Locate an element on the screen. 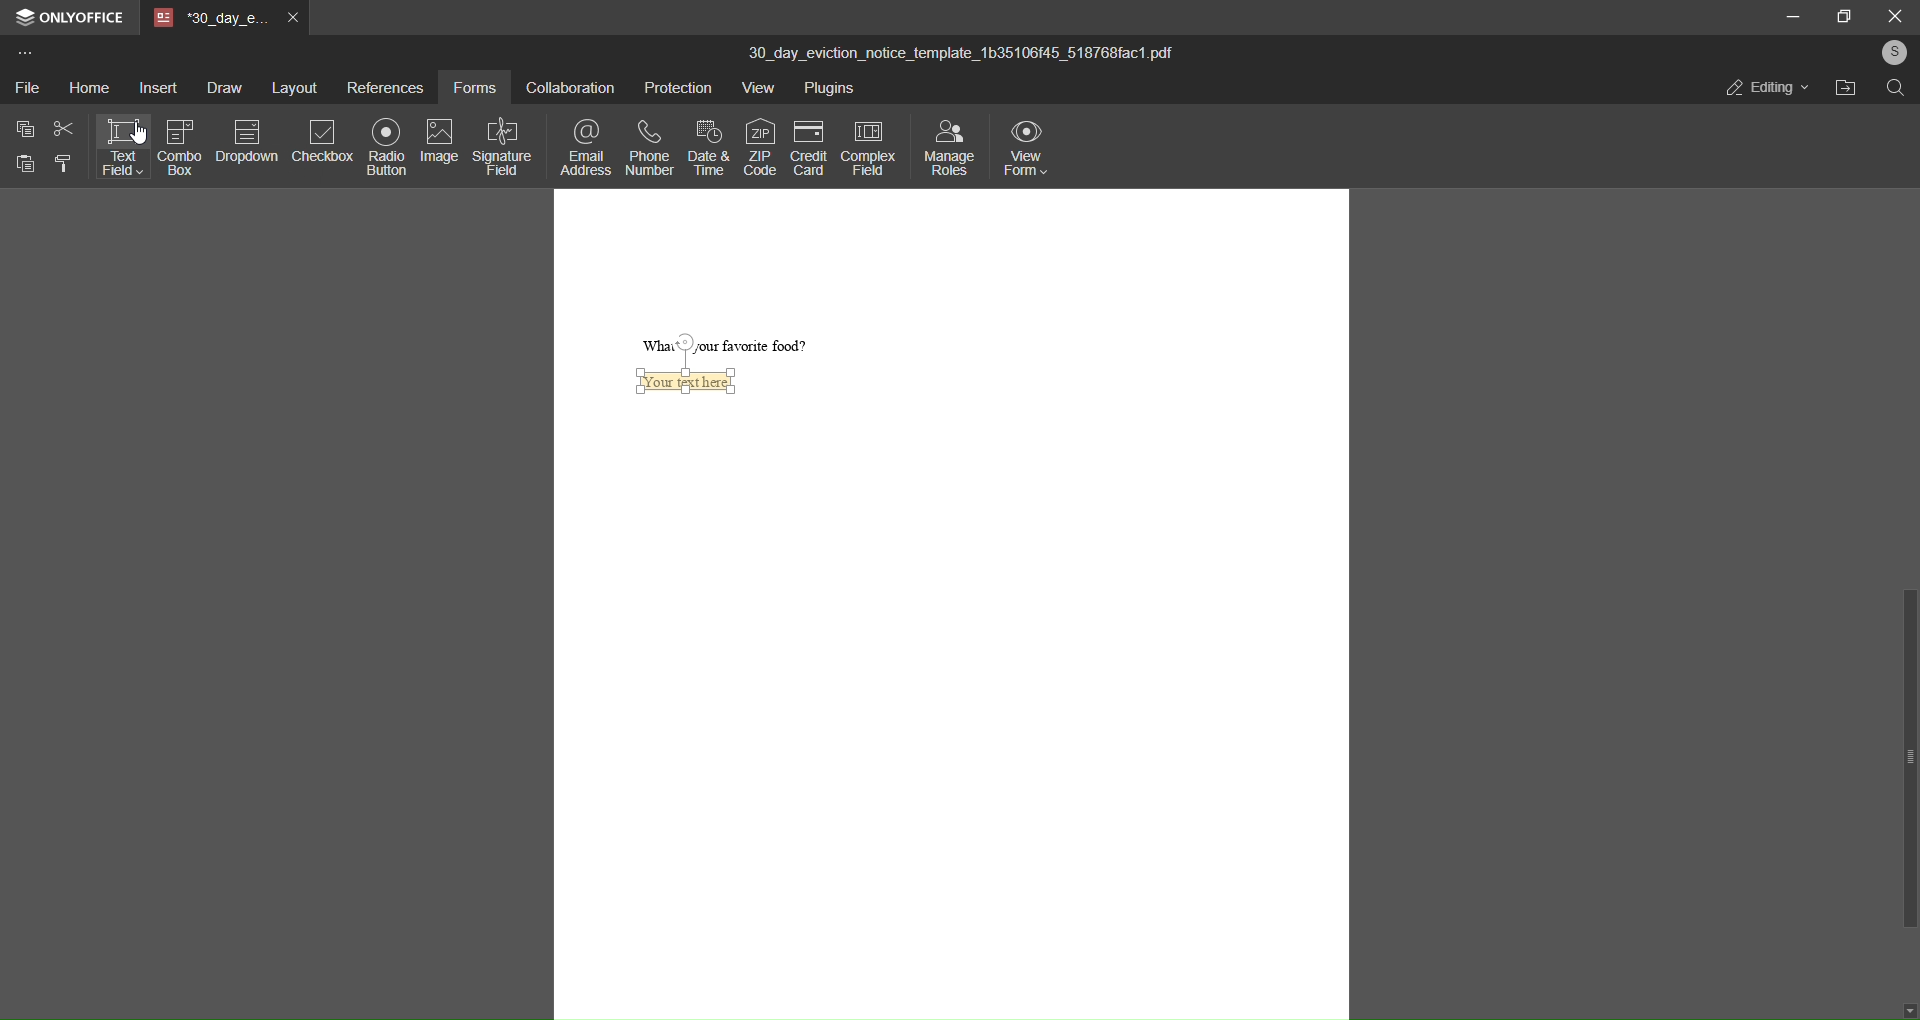 Image resolution: width=1920 pixels, height=1020 pixels. cut is located at coordinates (64, 131).